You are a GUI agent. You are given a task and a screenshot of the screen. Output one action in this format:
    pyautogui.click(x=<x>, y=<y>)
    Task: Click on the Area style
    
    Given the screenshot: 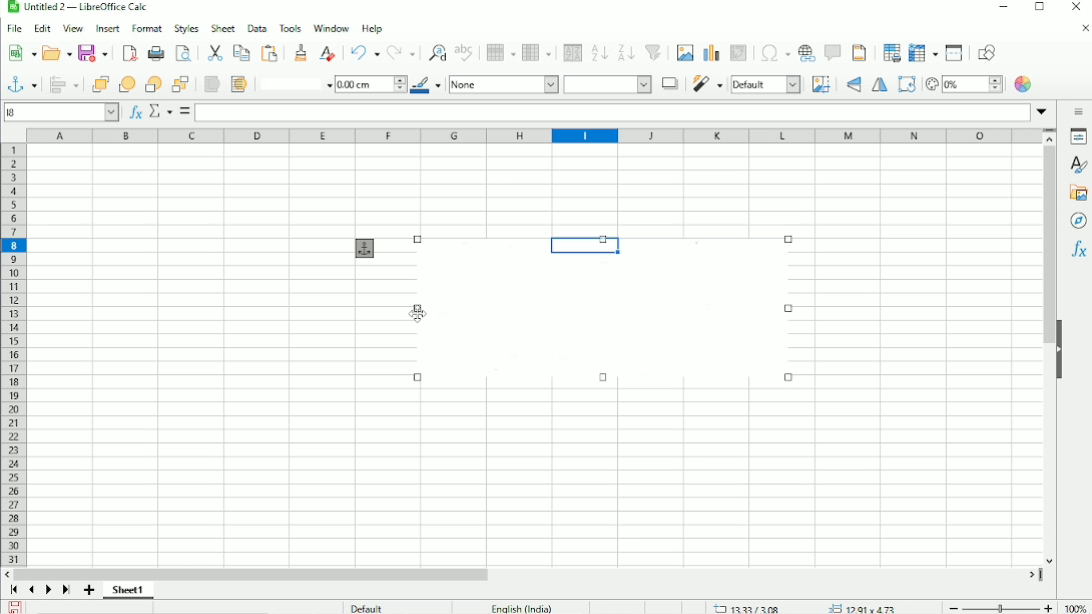 What is the action you would take?
    pyautogui.click(x=550, y=85)
    